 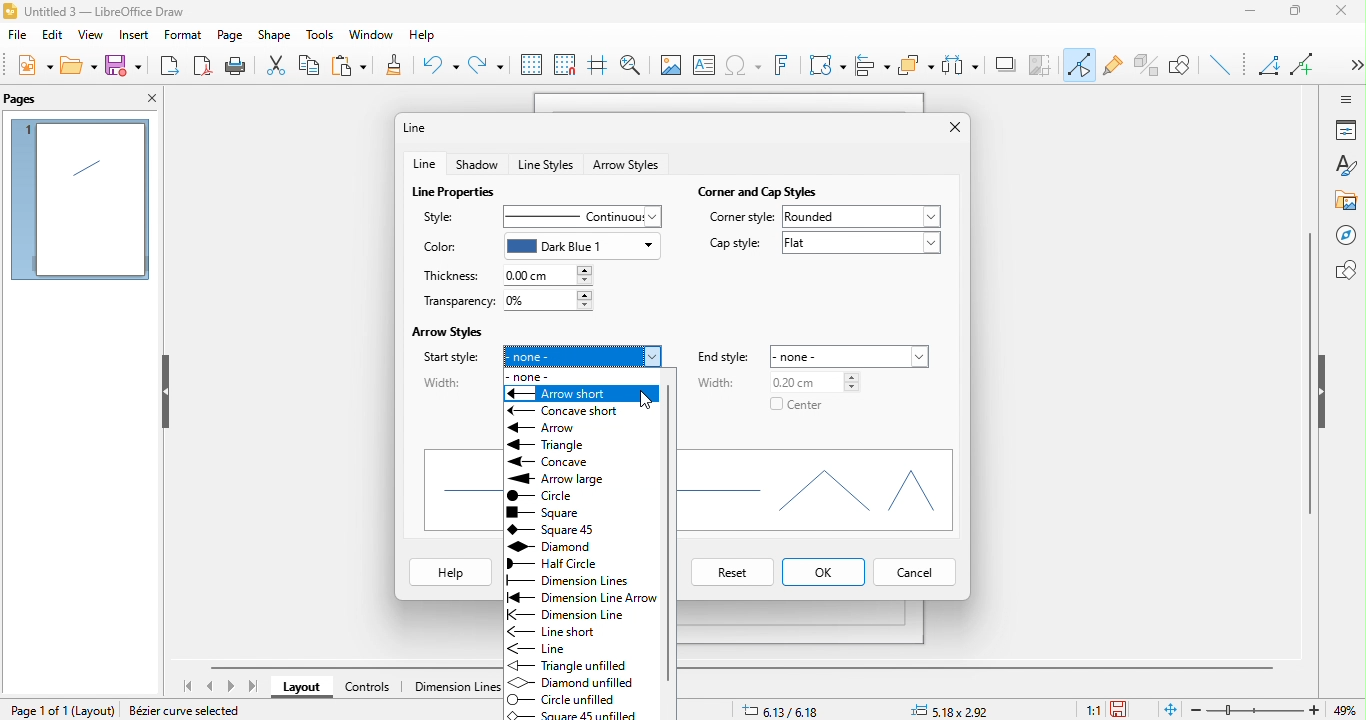 I want to click on dimension line arrow, so click(x=579, y=597).